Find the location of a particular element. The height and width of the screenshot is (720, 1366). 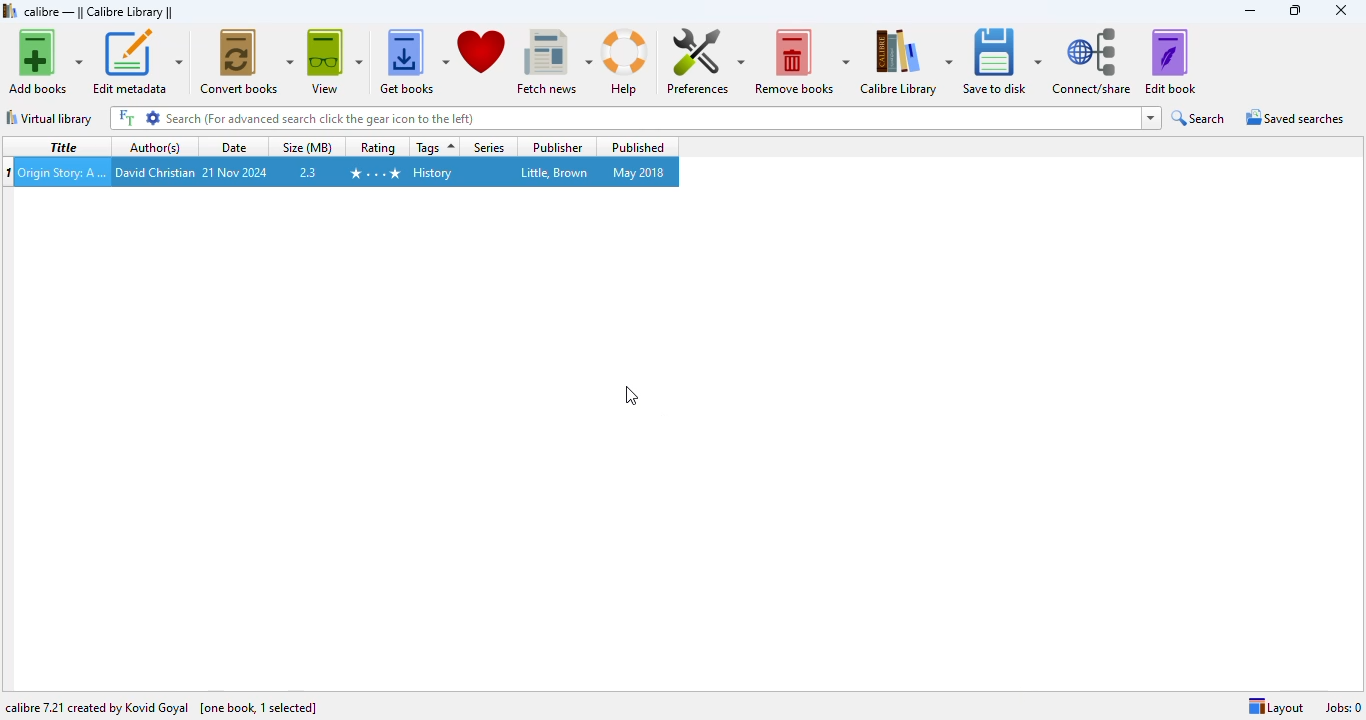

convert books is located at coordinates (245, 61).